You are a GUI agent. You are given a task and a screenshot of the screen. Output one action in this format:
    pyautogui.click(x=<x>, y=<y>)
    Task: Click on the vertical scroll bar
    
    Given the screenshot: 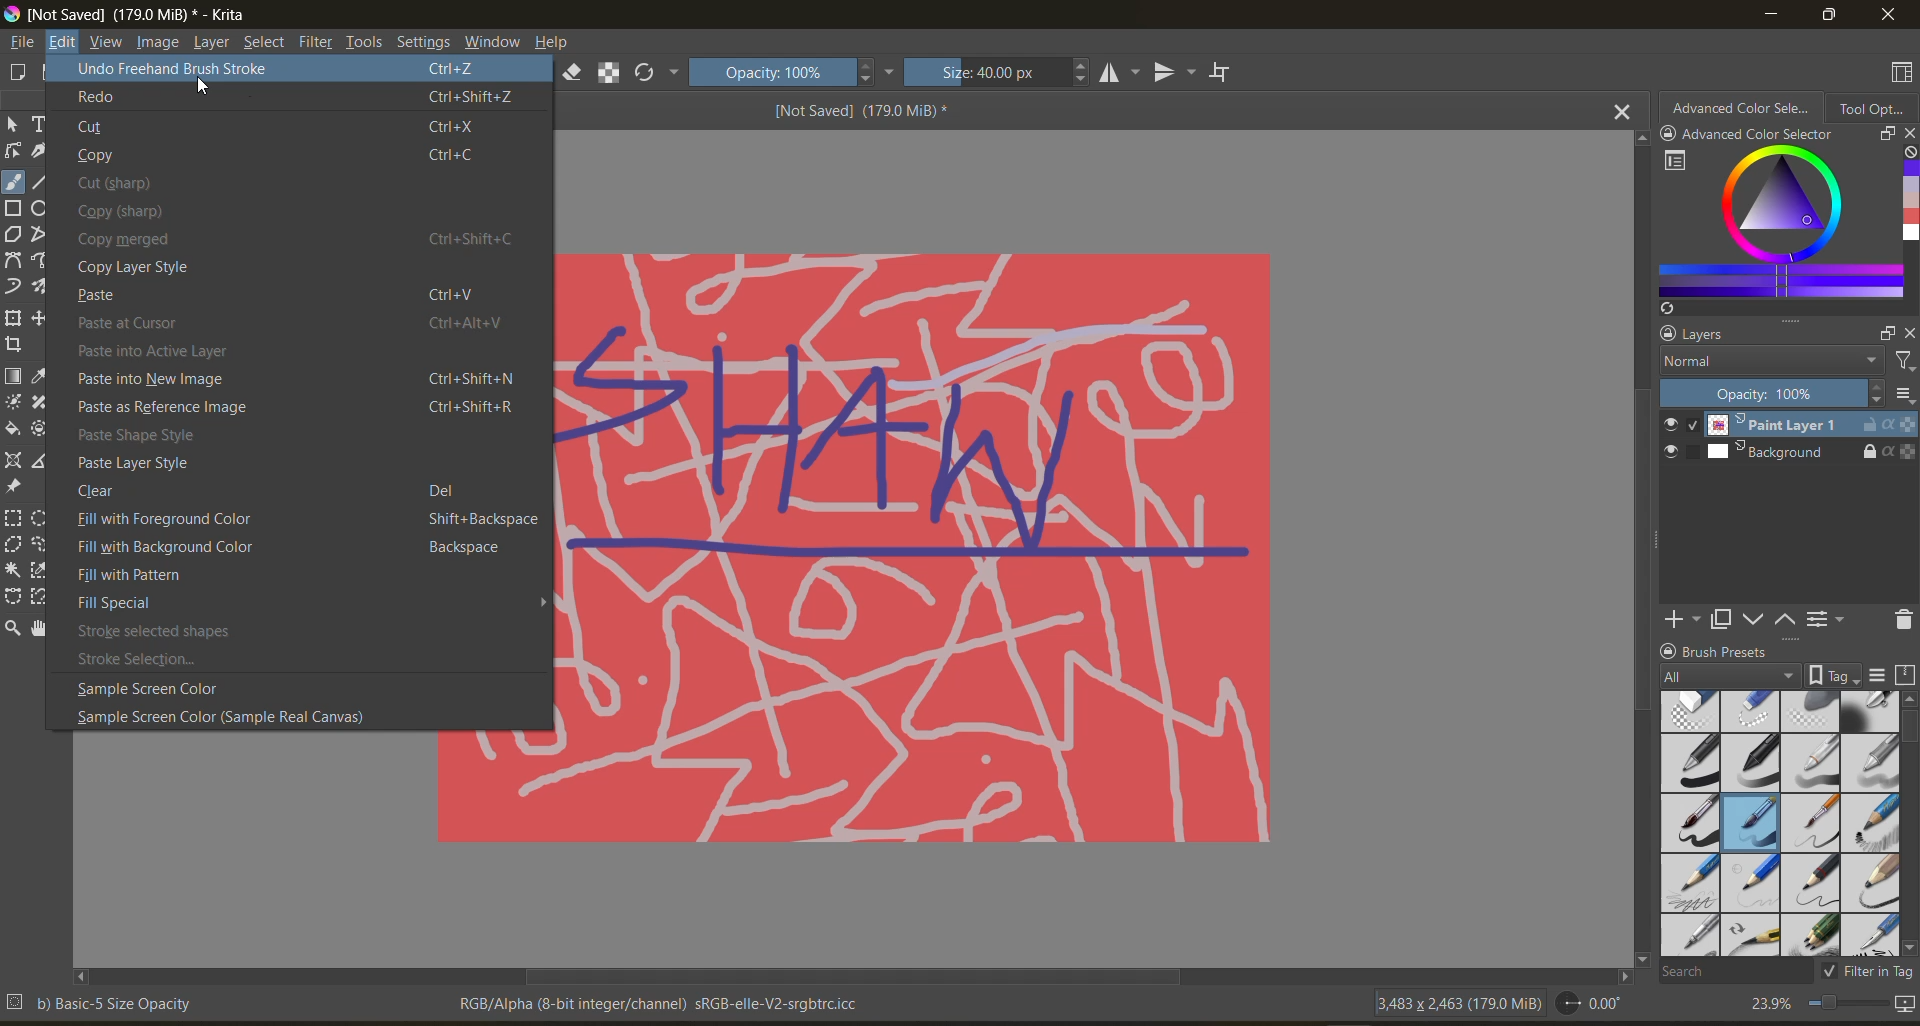 What is the action you would take?
    pyautogui.click(x=1632, y=548)
    